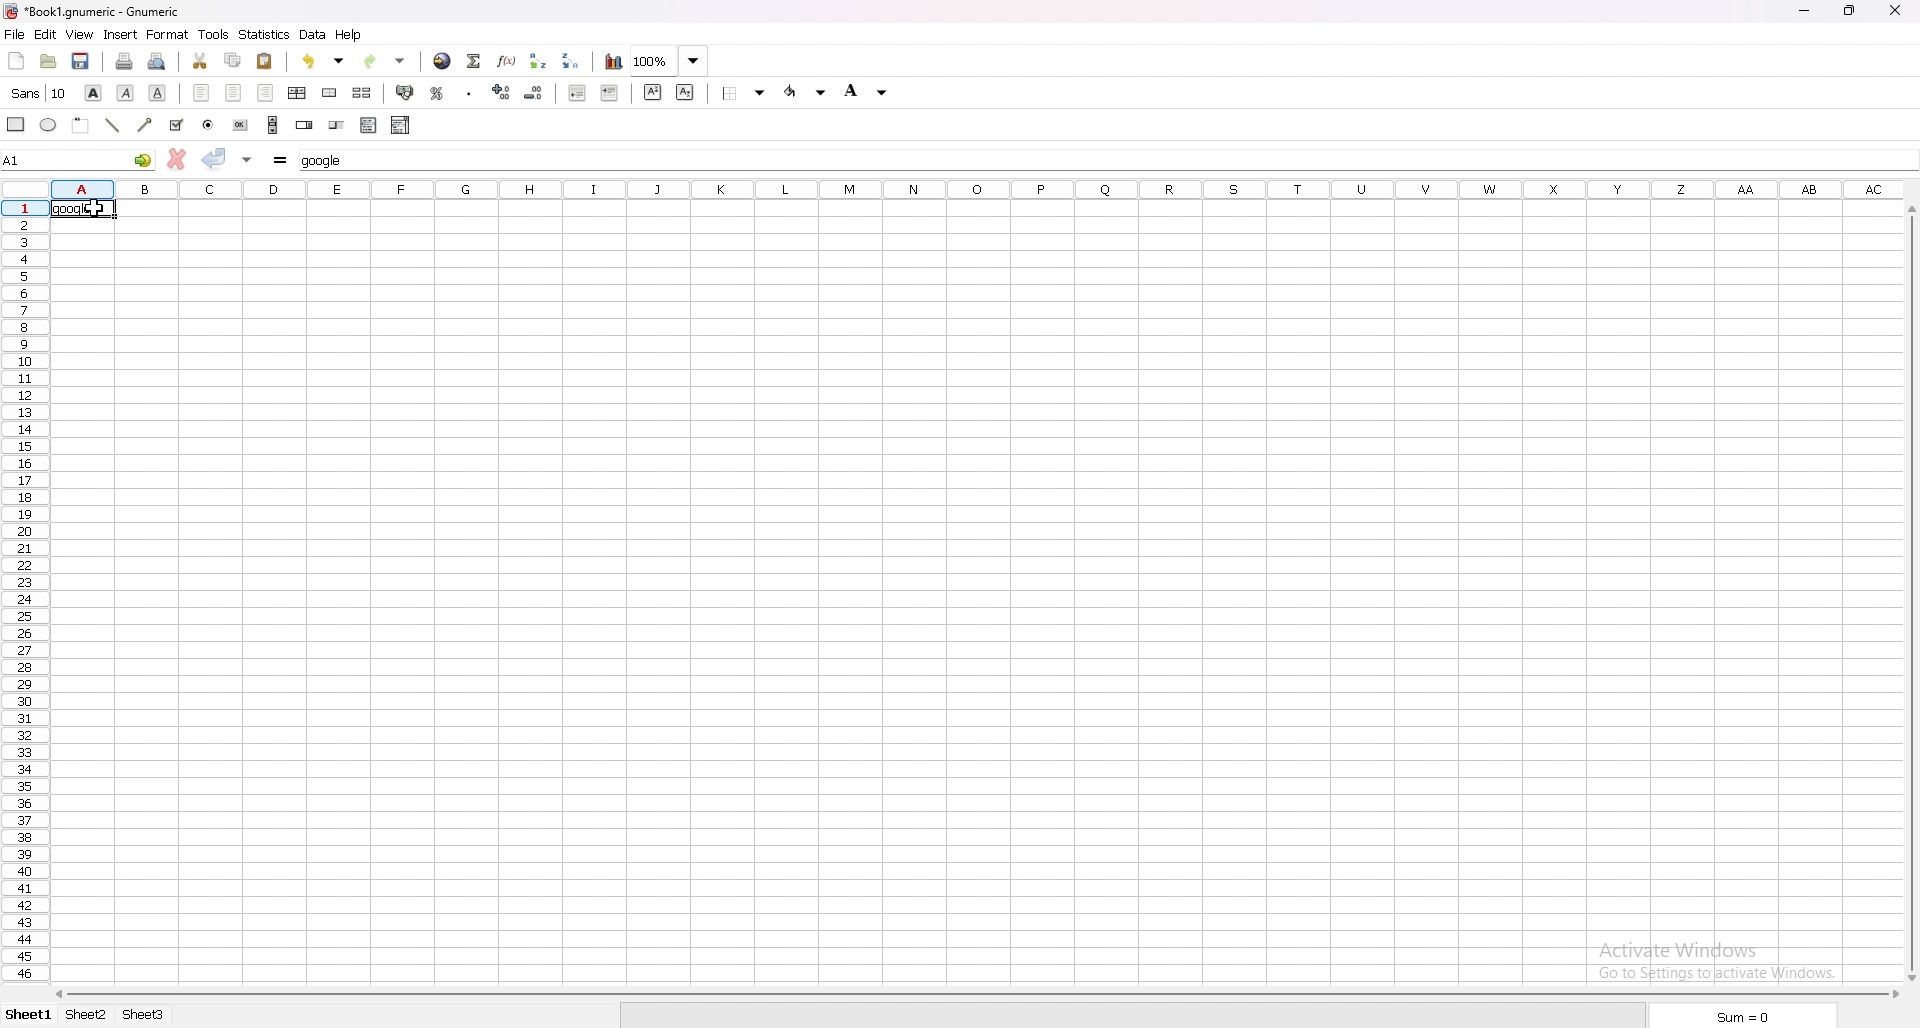 The width and height of the screenshot is (1920, 1028). What do you see at coordinates (213, 34) in the screenshot?
I see `tools` at bounding box center [213, 34].